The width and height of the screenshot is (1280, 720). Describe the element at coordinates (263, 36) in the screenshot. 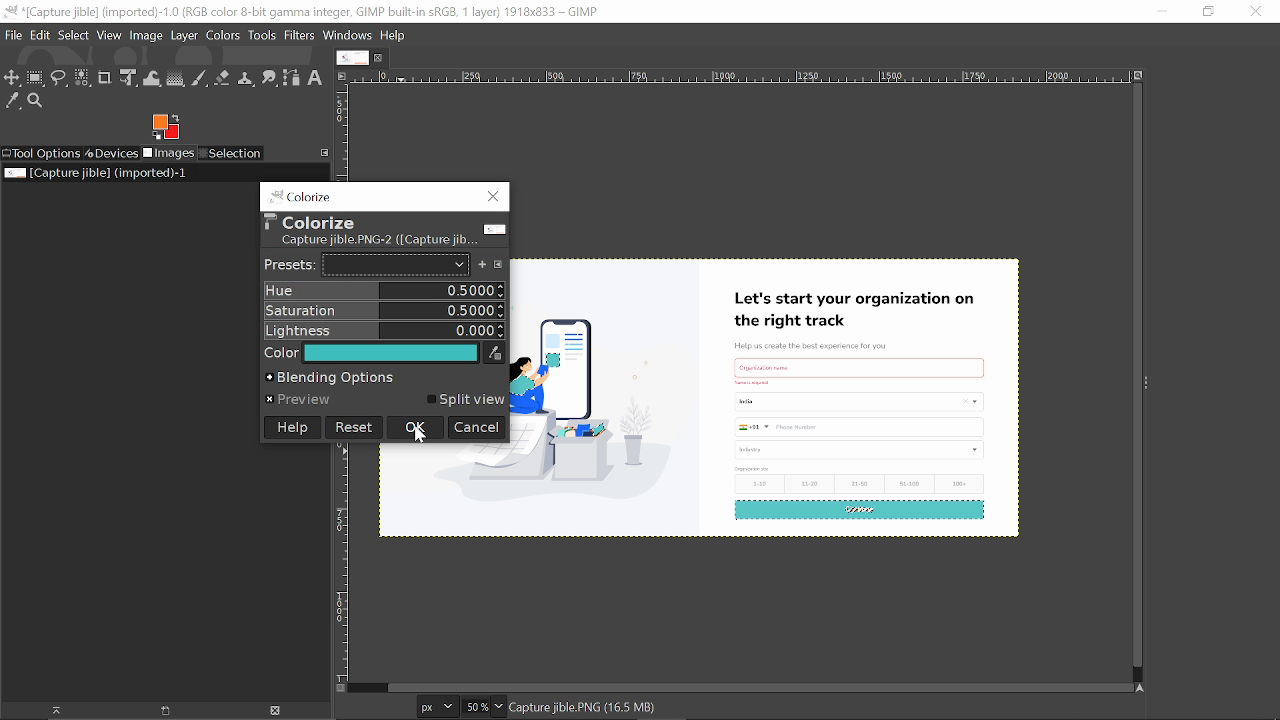

I see `tool` at that location.